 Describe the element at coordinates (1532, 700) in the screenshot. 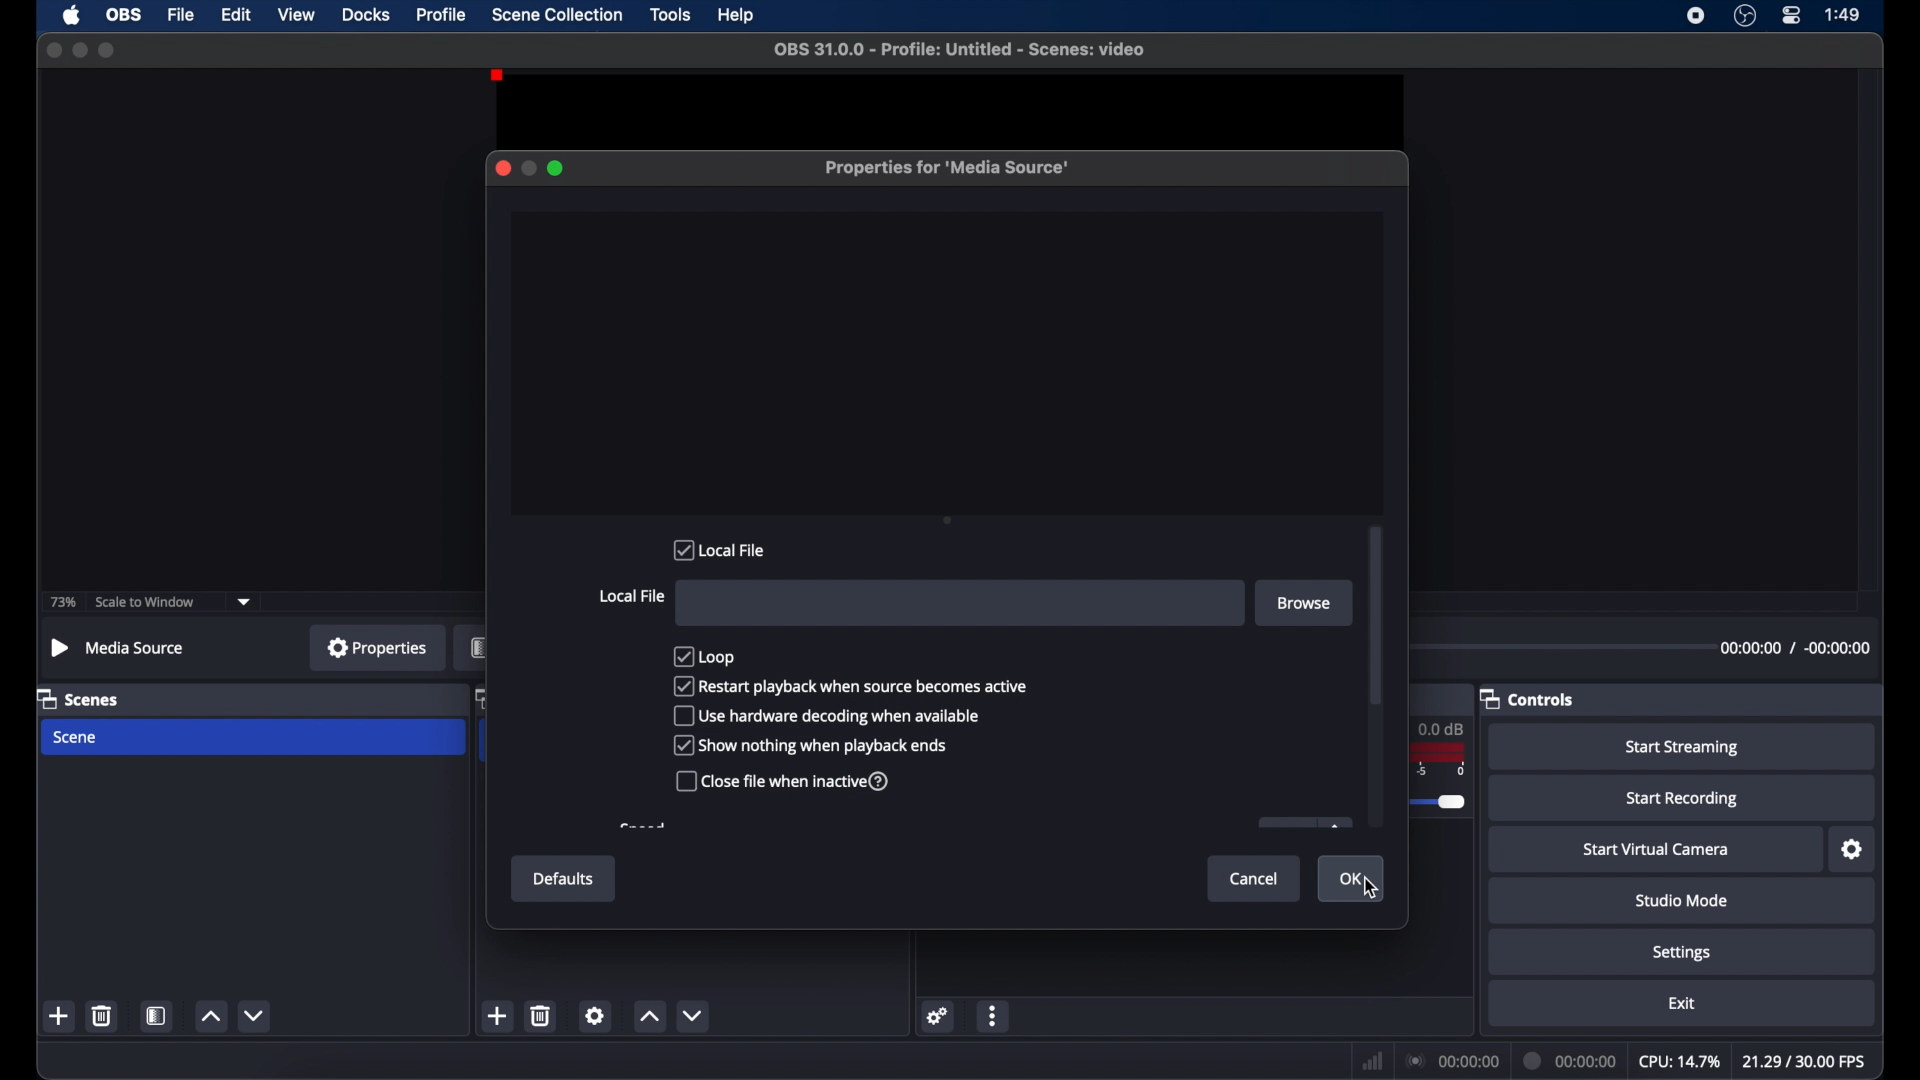

I see `Controls` at that location.